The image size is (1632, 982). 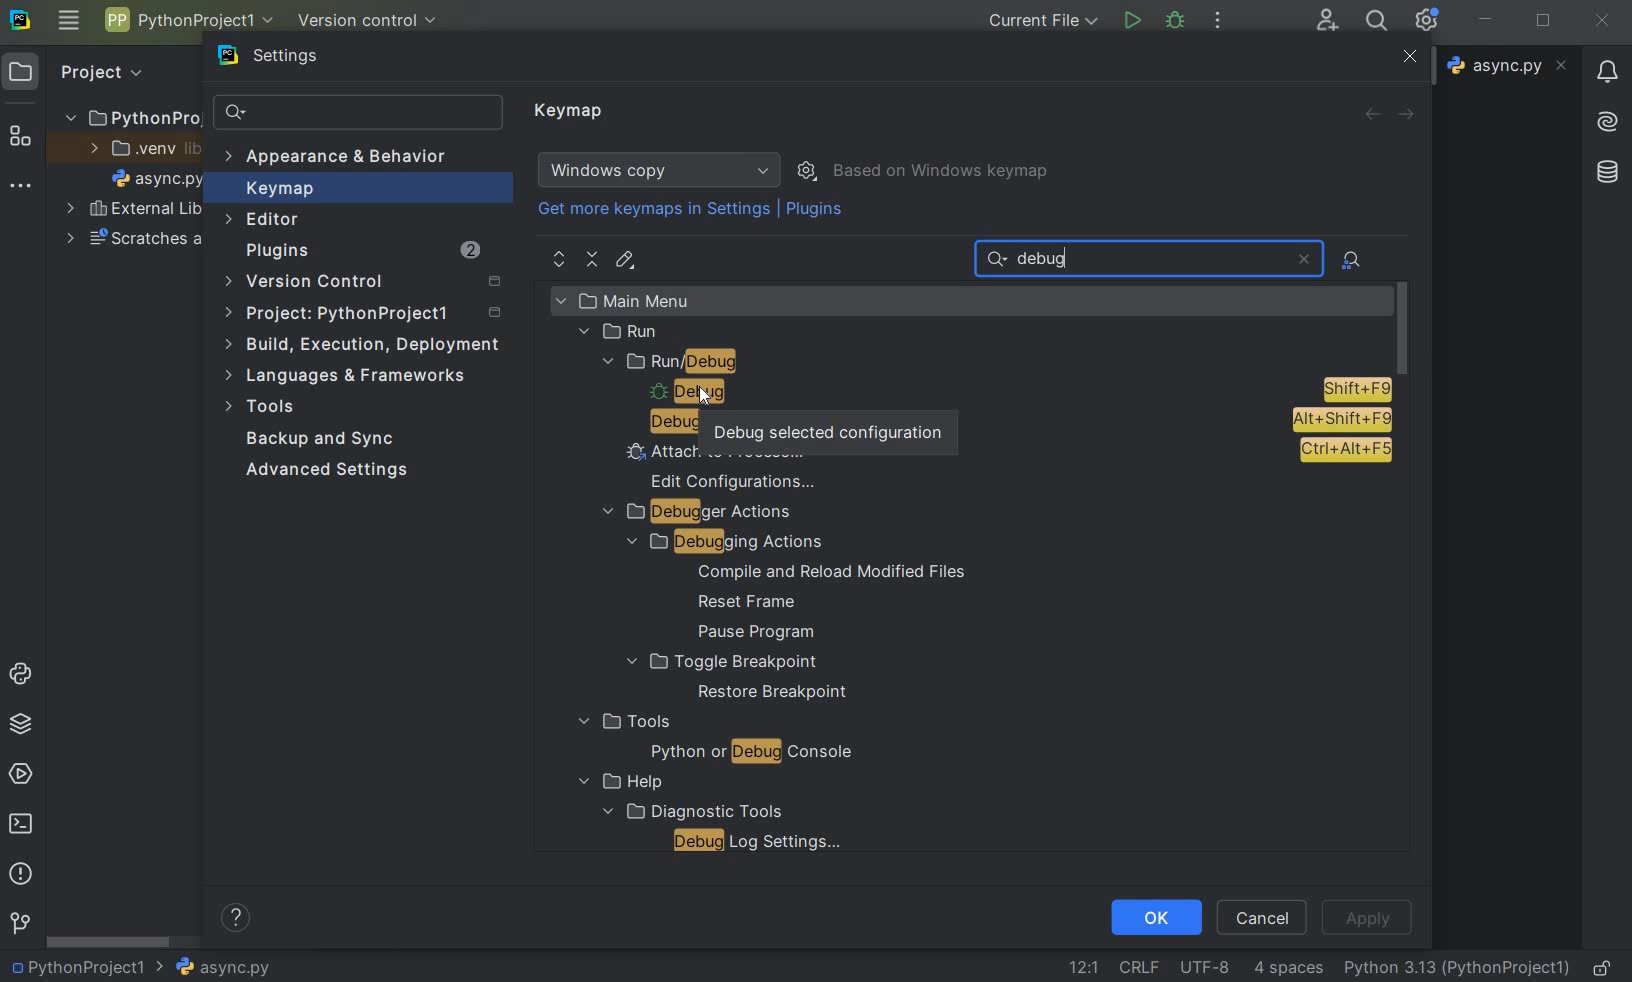 I want to click on settings, so click(x=281, y=60).